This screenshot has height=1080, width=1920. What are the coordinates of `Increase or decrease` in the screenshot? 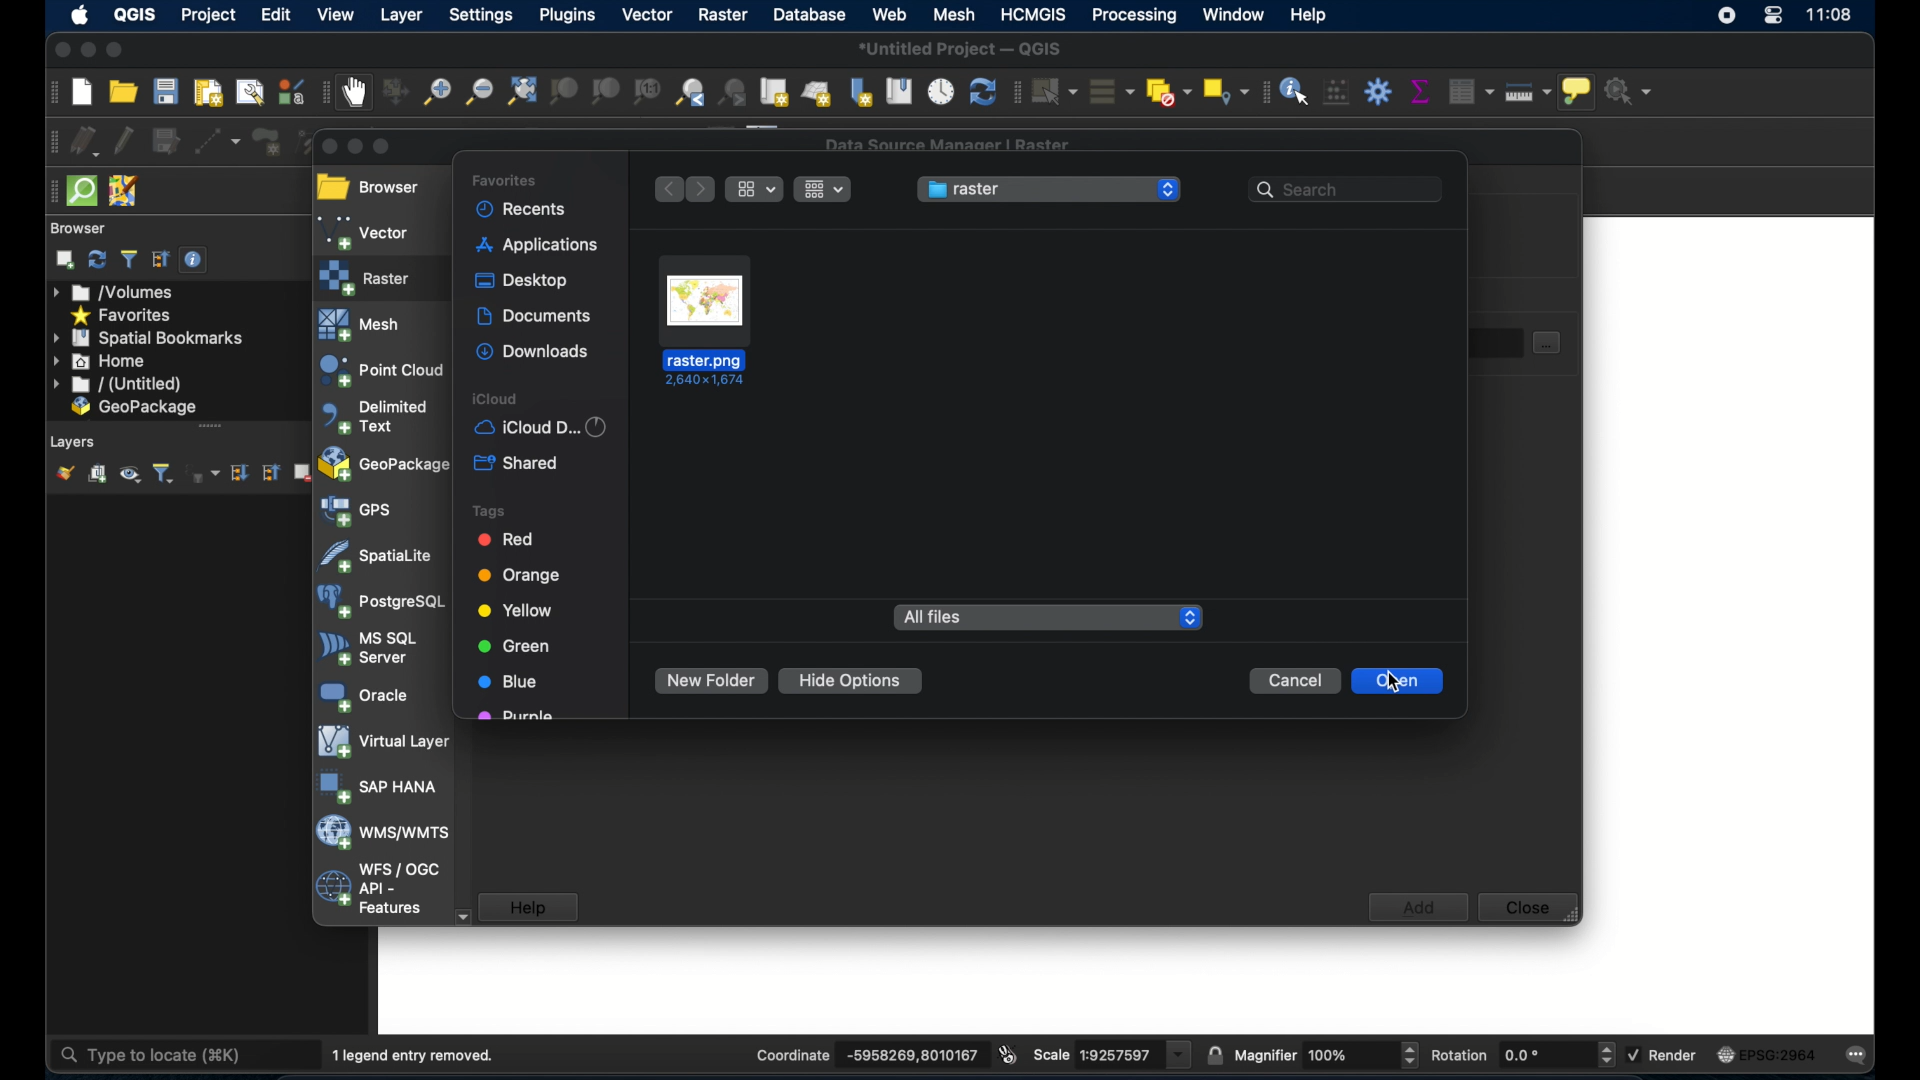 It's located at (1409, 1055).